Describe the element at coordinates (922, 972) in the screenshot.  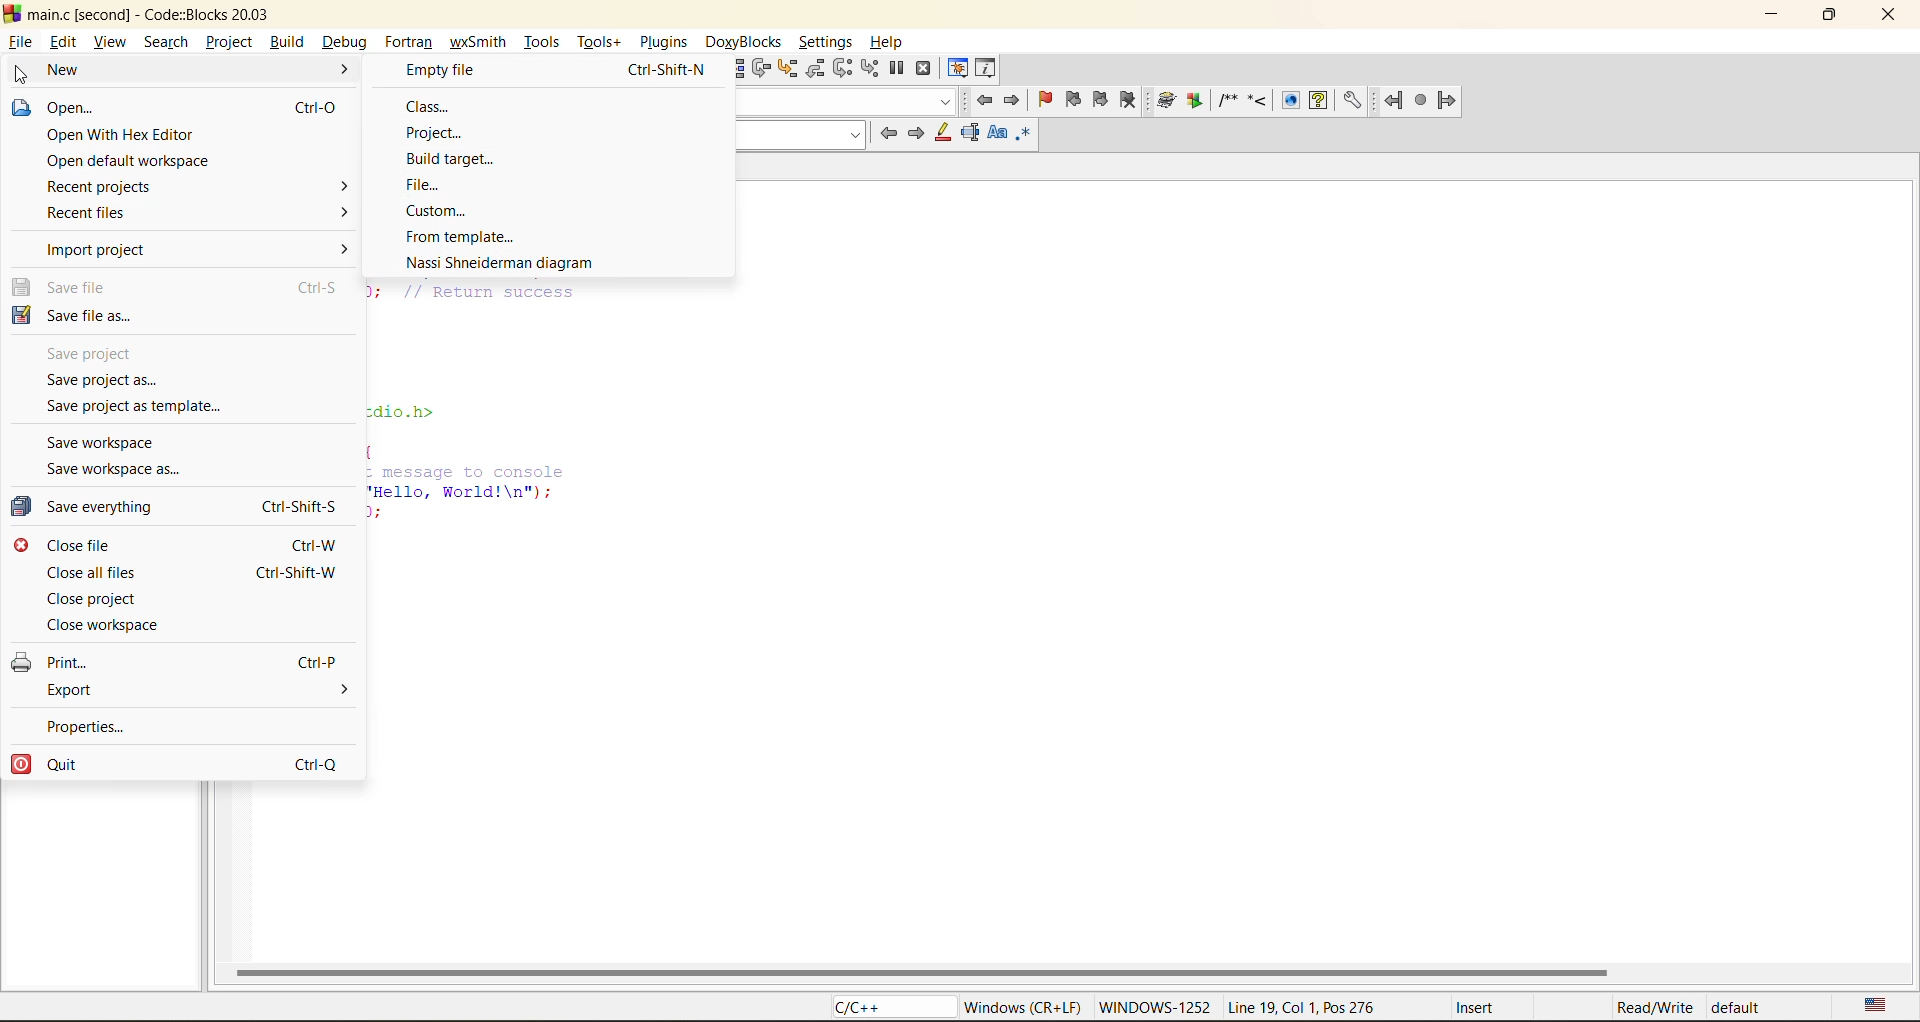
I see `horizontal scroll bar` at that location.